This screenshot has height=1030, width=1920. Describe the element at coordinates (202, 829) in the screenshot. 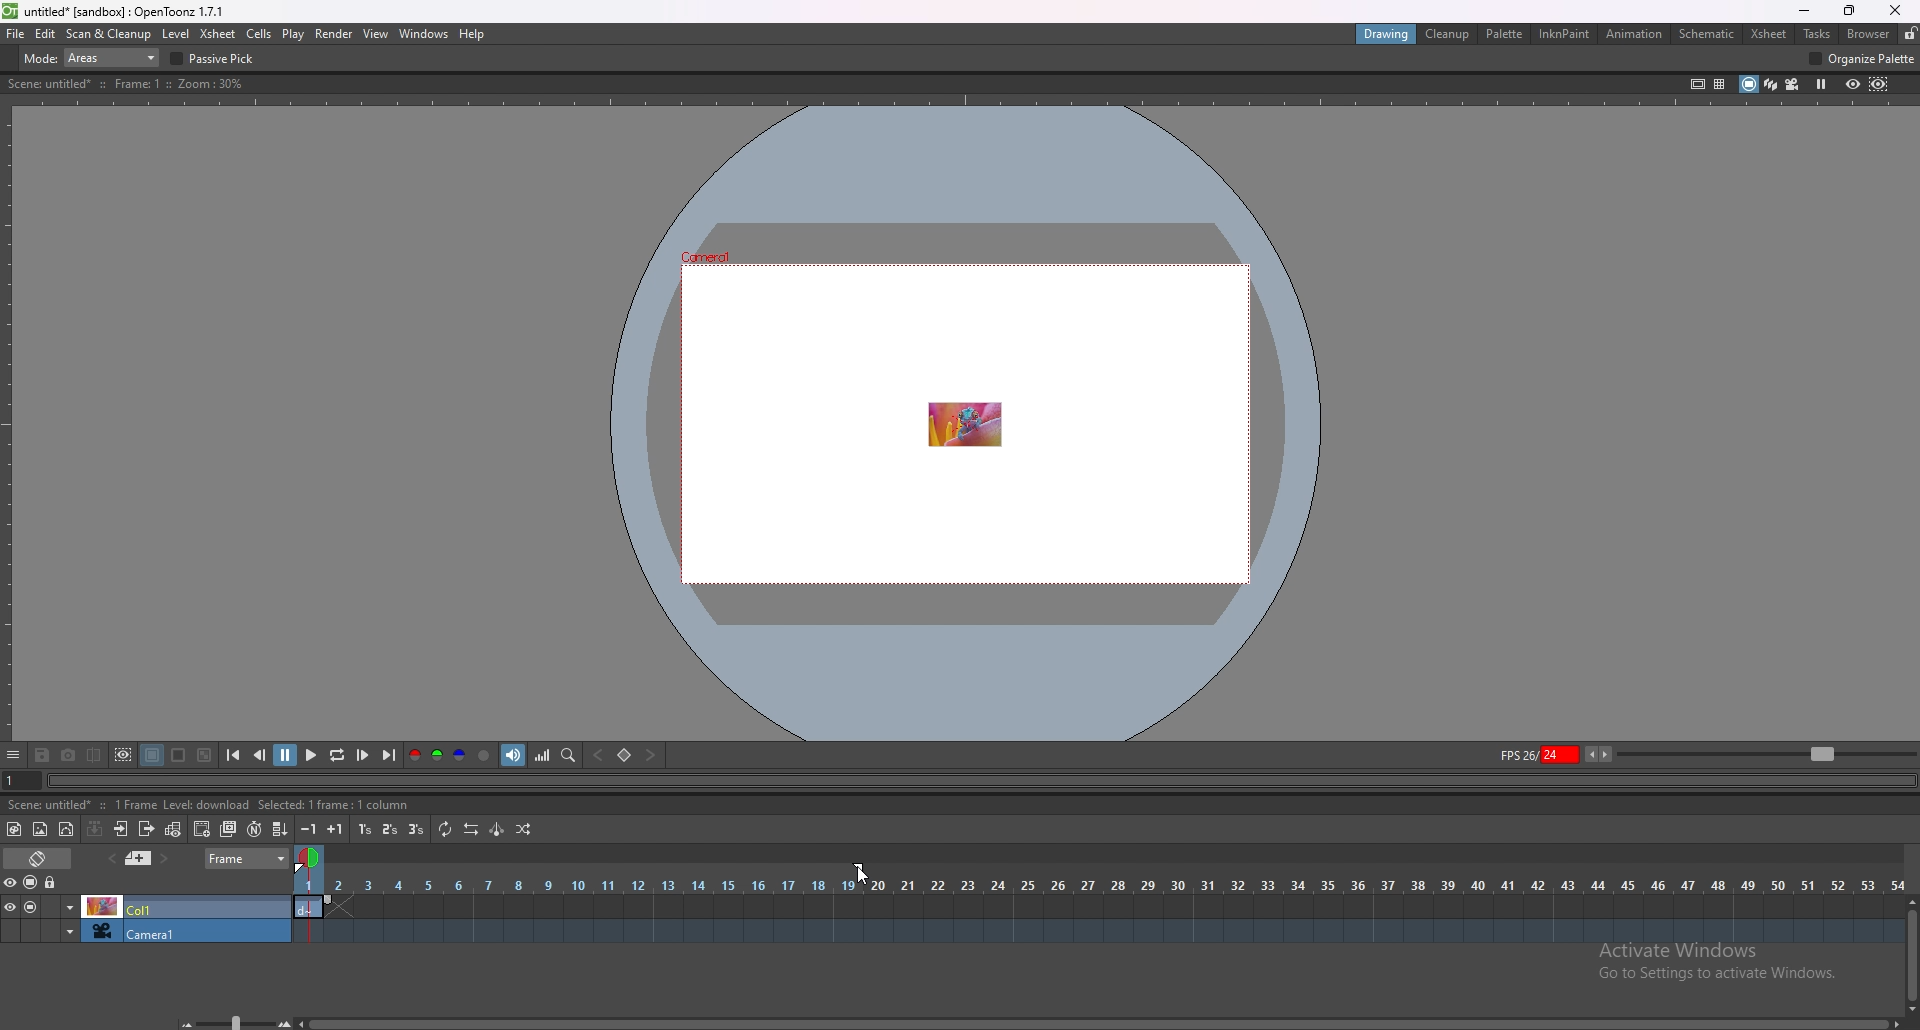

I see `create blank drawing` at that location.